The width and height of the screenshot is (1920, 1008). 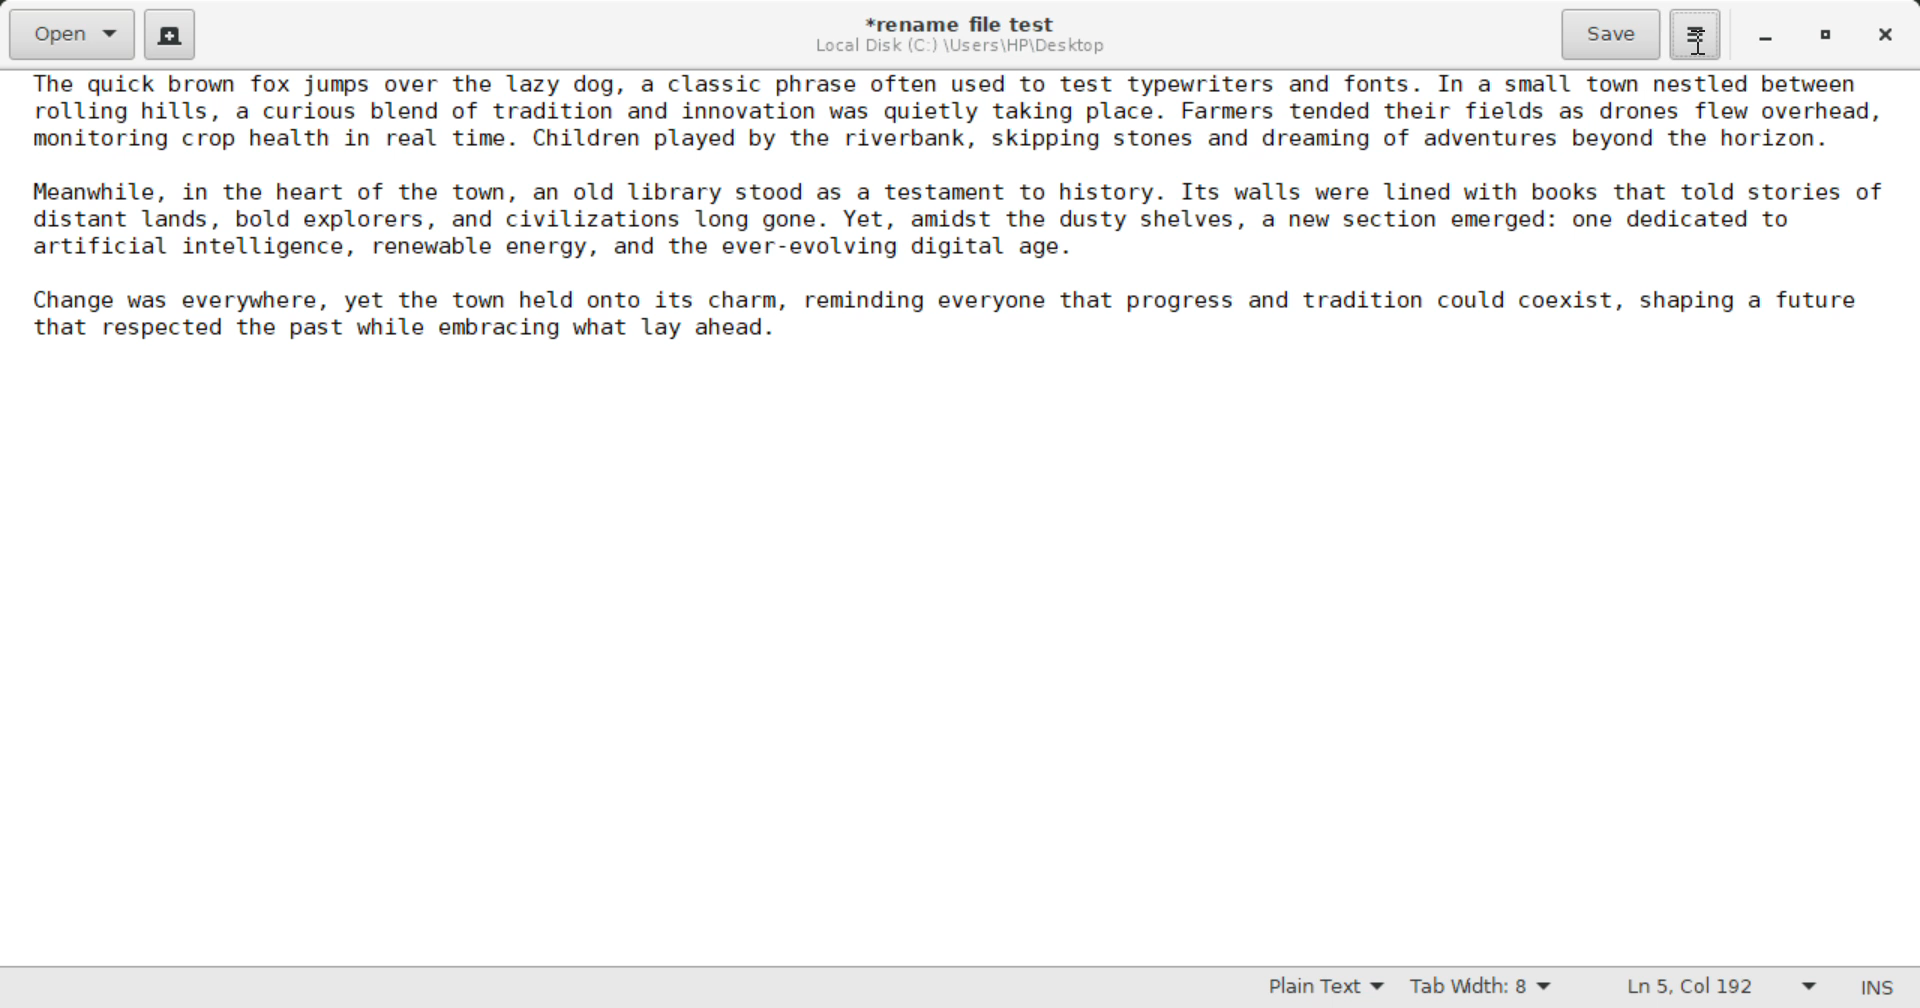 I want to click on Open Document, so click(x=72, y=32).